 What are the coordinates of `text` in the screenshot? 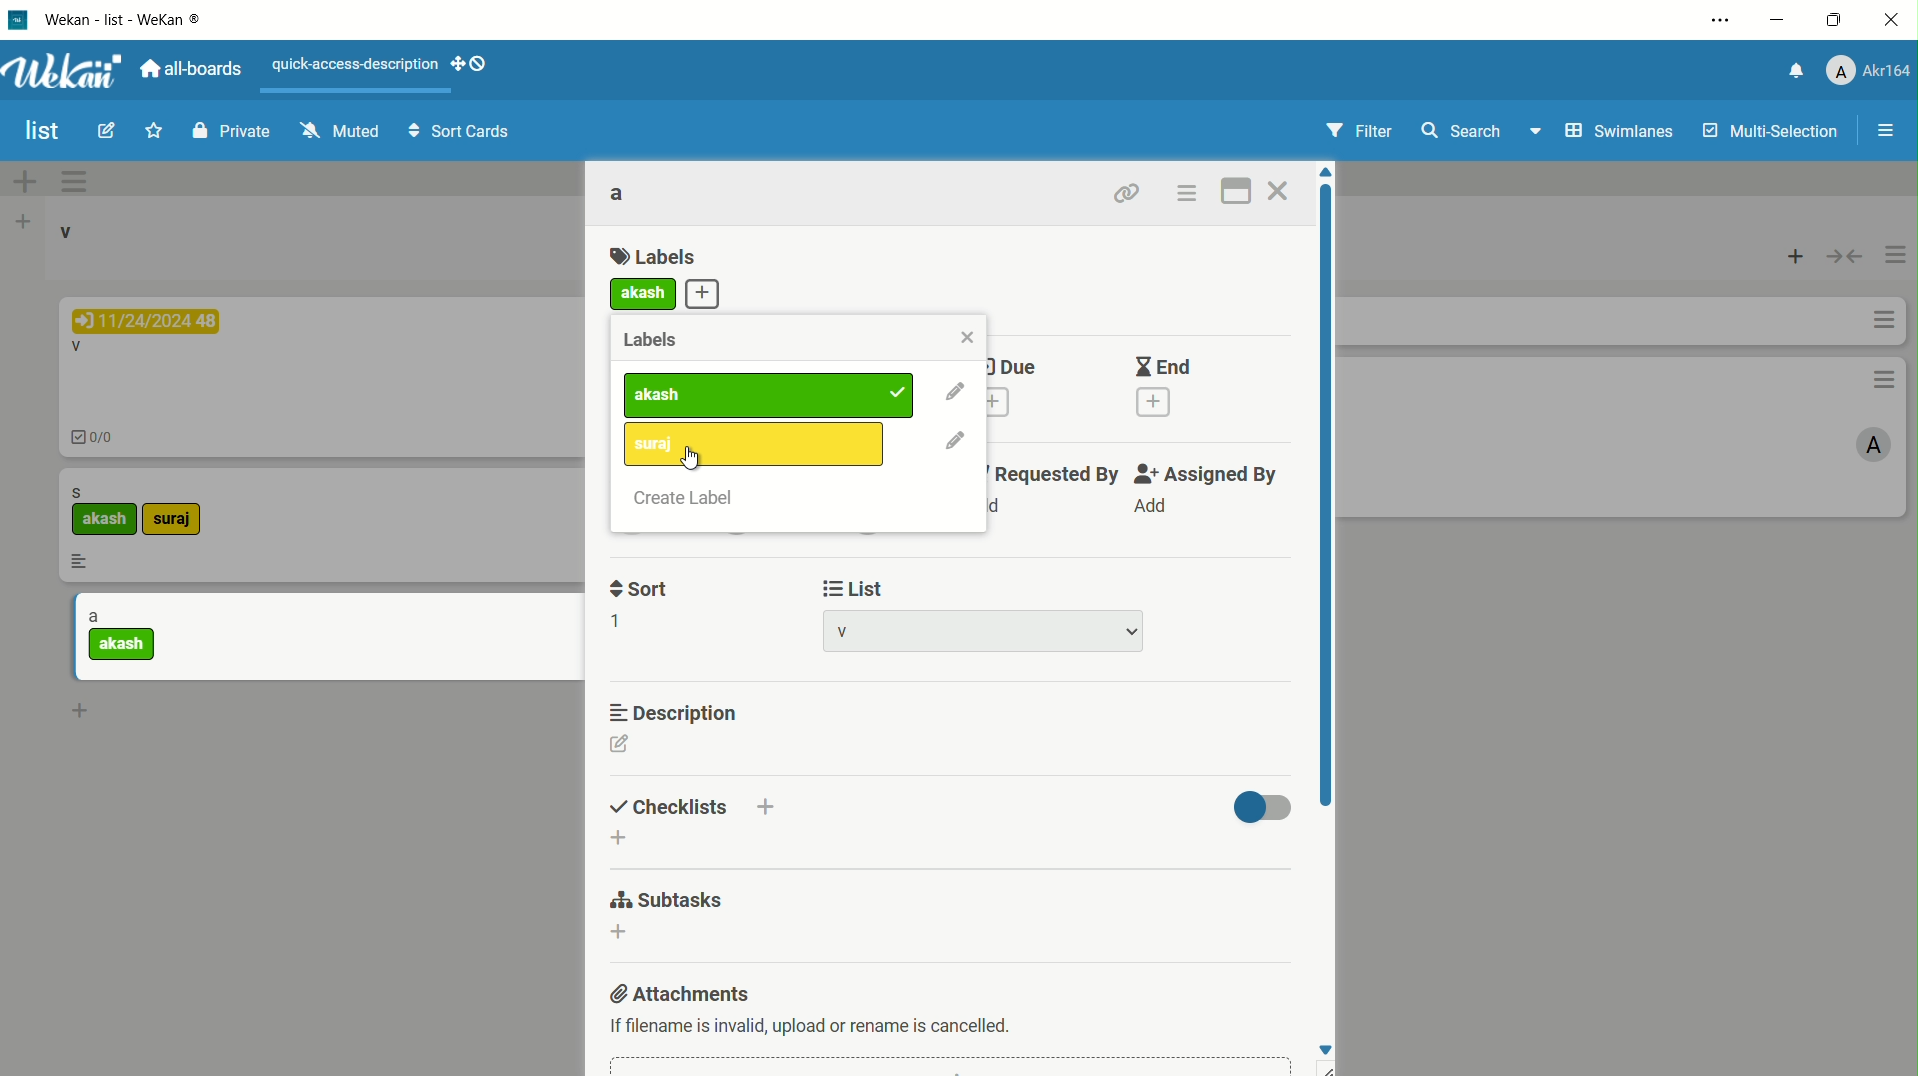 It's located at (813, 1022).